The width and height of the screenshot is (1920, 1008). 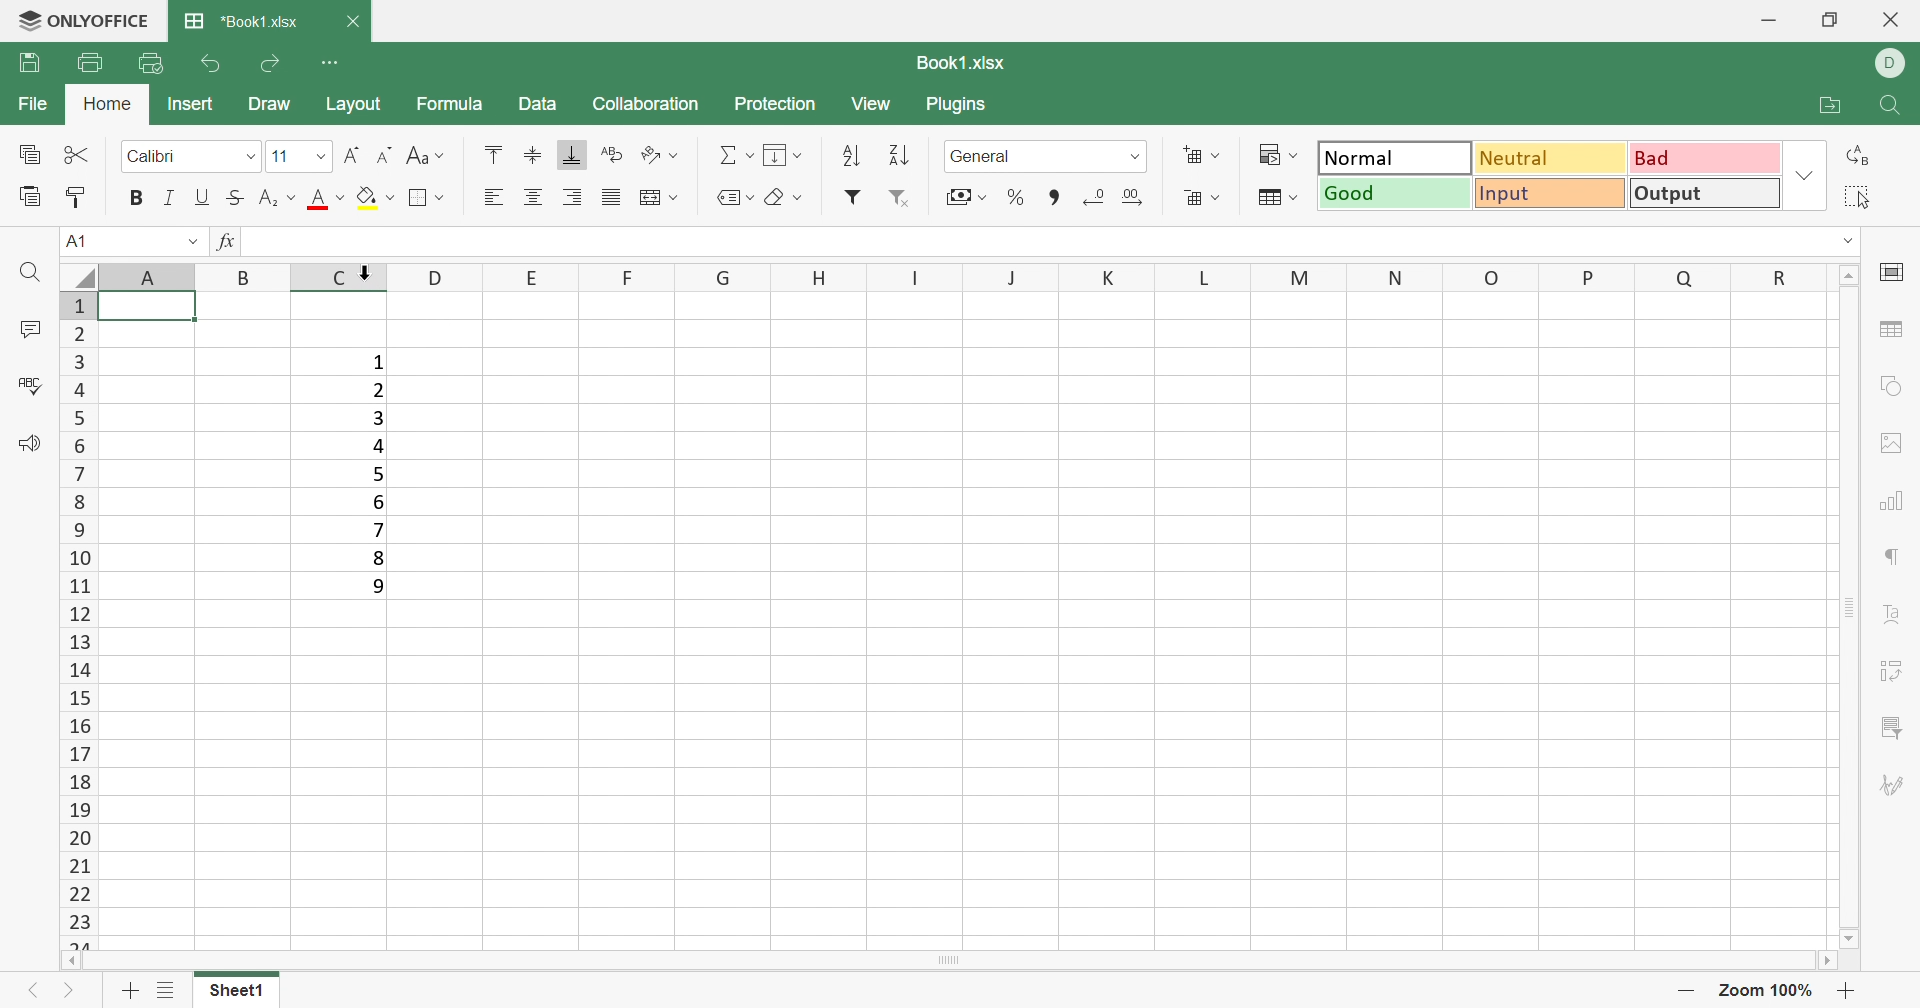 I want to click on R, so click(x=1771, y=278).